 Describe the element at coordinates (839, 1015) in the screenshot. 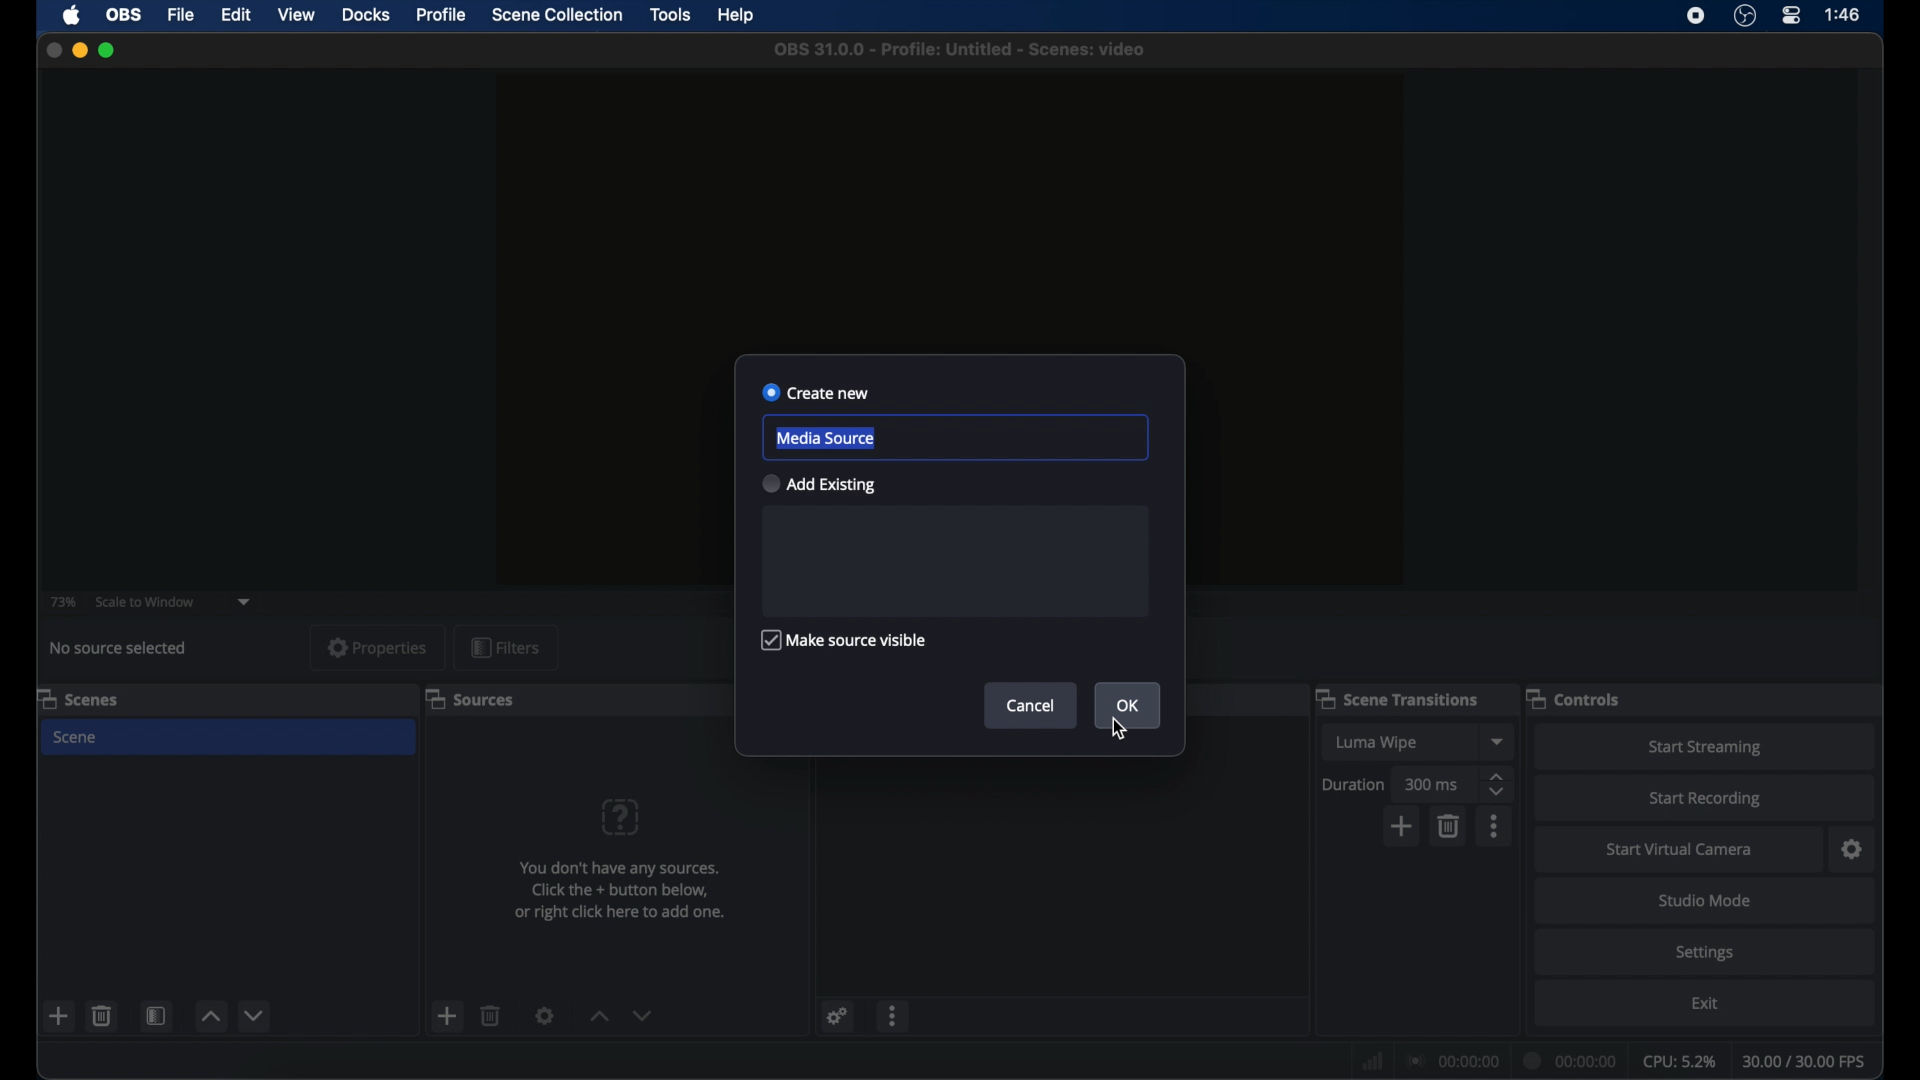

I see `settings` at that location.